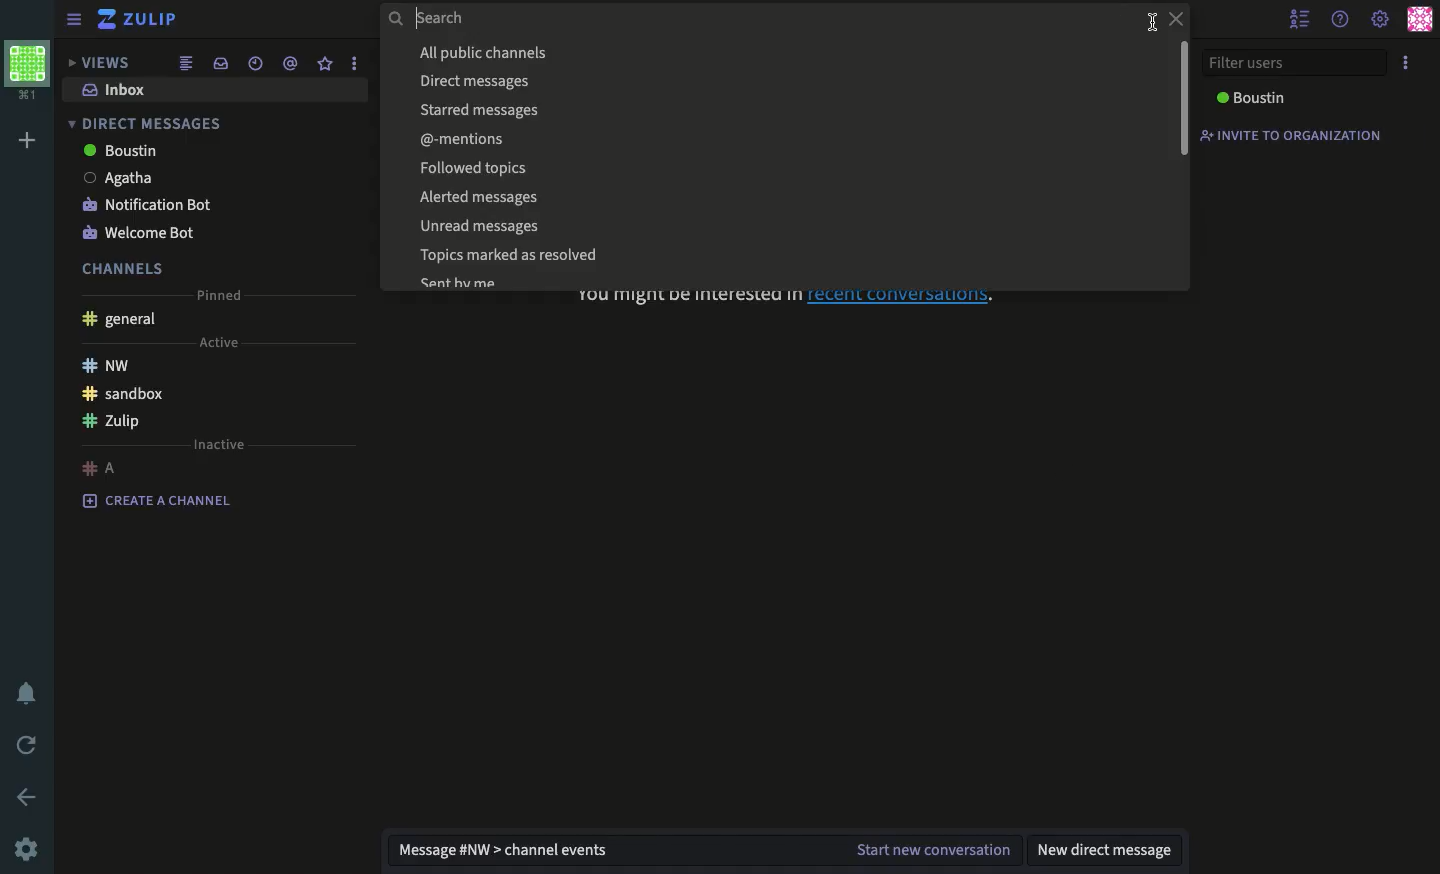 This screenshot has width=1440, height=874. What do you see at coordinates (511, 850) in the screenshot?
I see `message nw channel events` at bounding box center [511, 850].